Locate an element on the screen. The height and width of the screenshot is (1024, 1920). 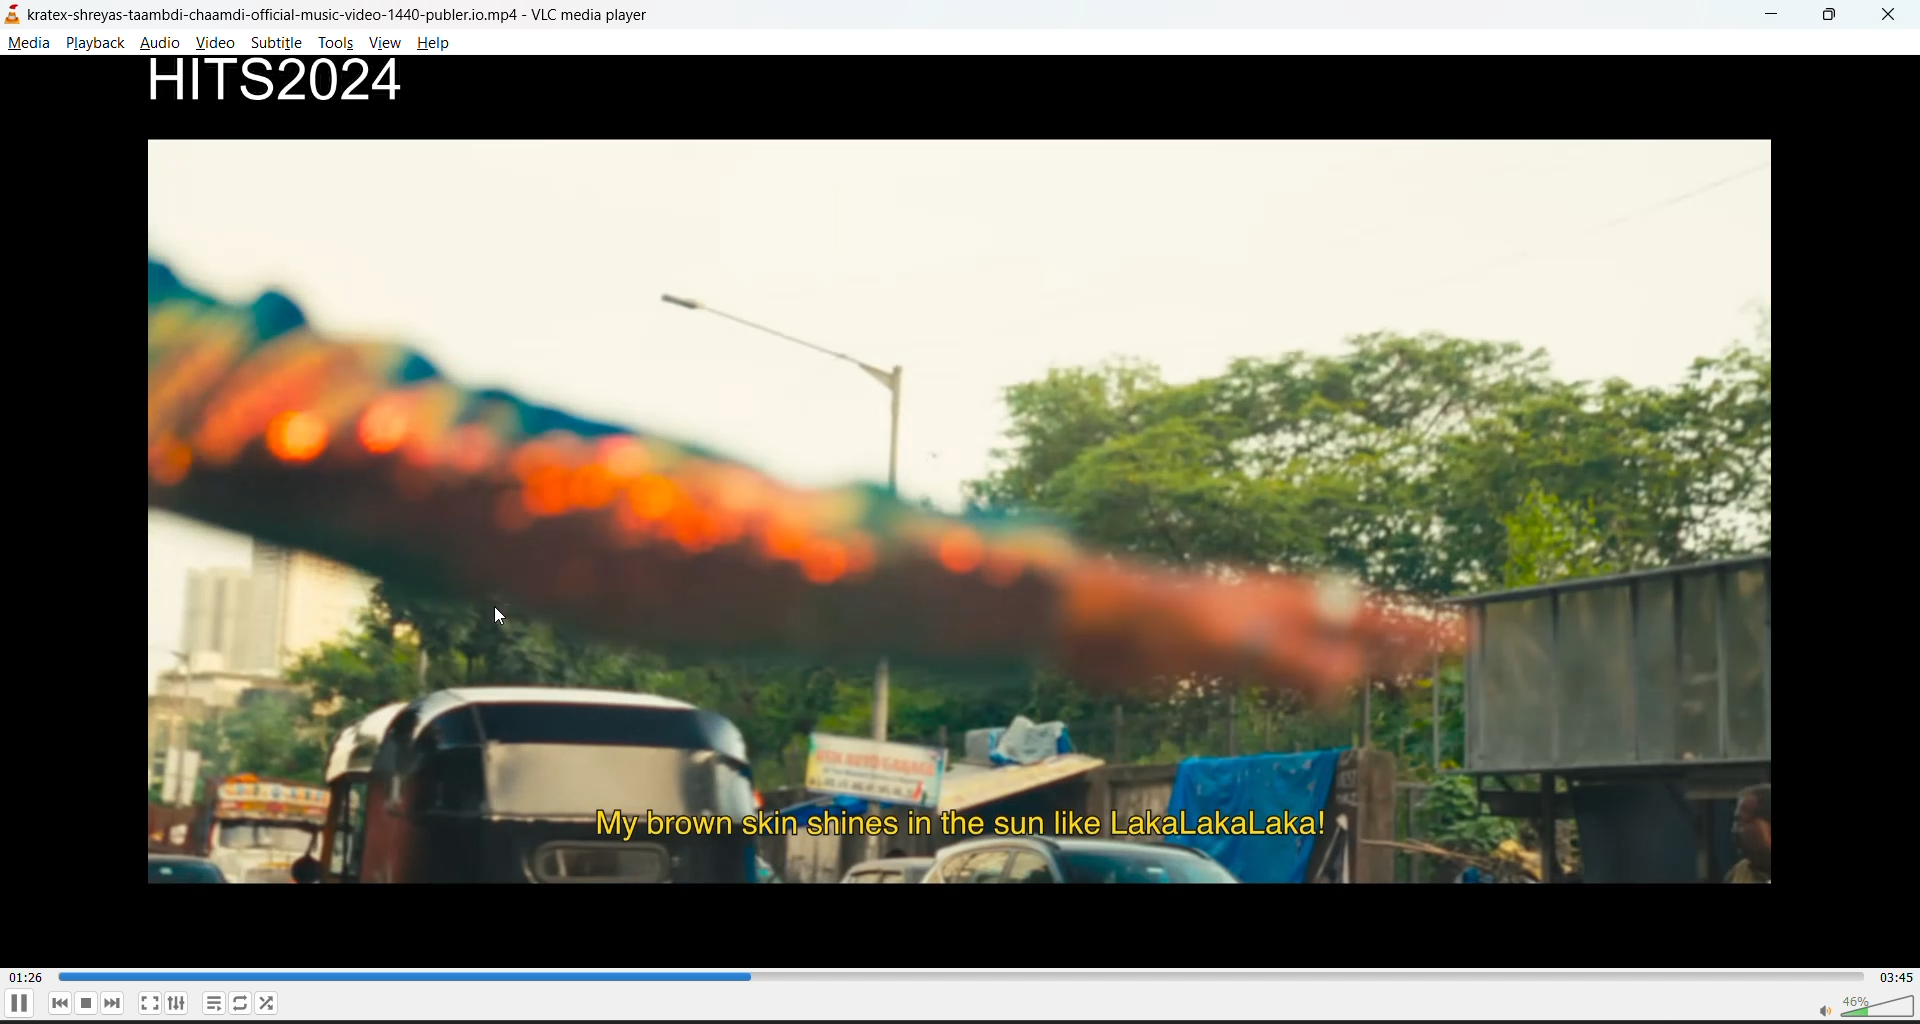
subtitle is located at coordinates (280, 45).